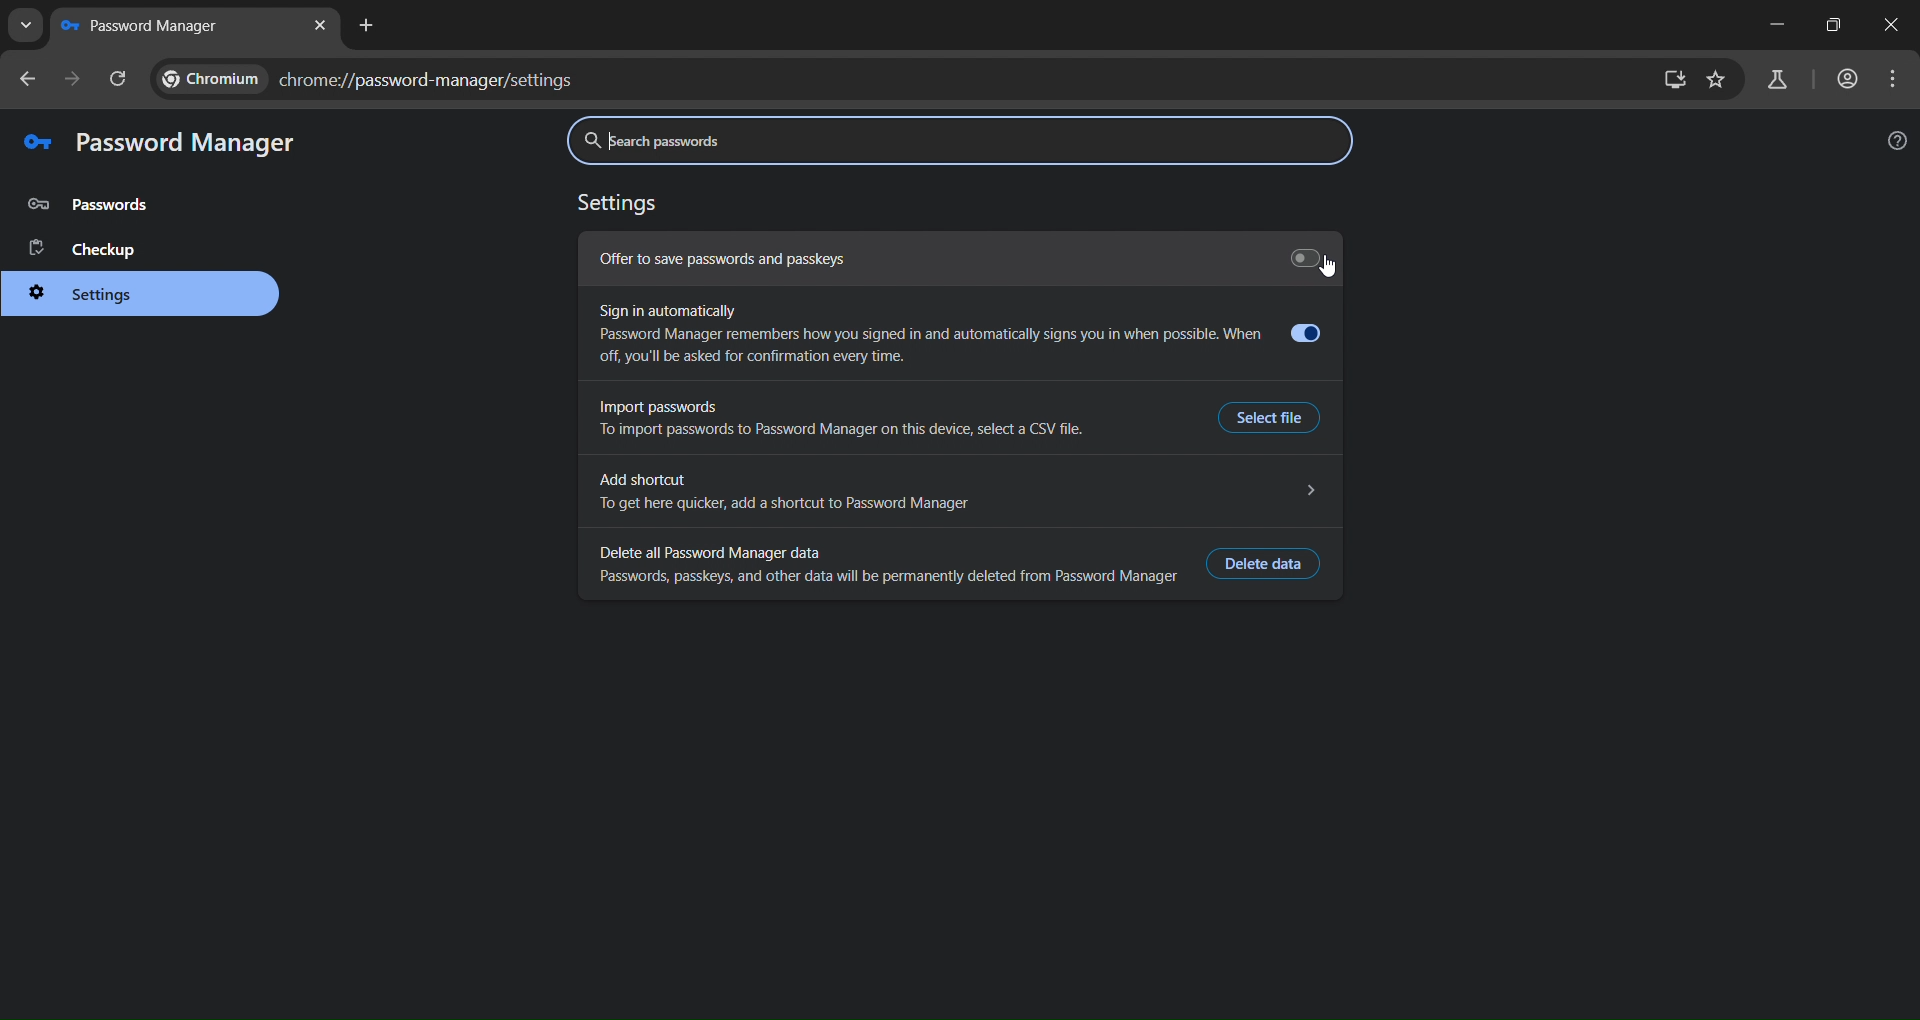  What do you see at coordinates (927, 334) in the screenshot?
I see `Sign in automatically
Password Manager remembers how you signed in and automatically signs you in when possible. When
off, you'll be asked for confirmation every time.` at bounding box center [927, 334].